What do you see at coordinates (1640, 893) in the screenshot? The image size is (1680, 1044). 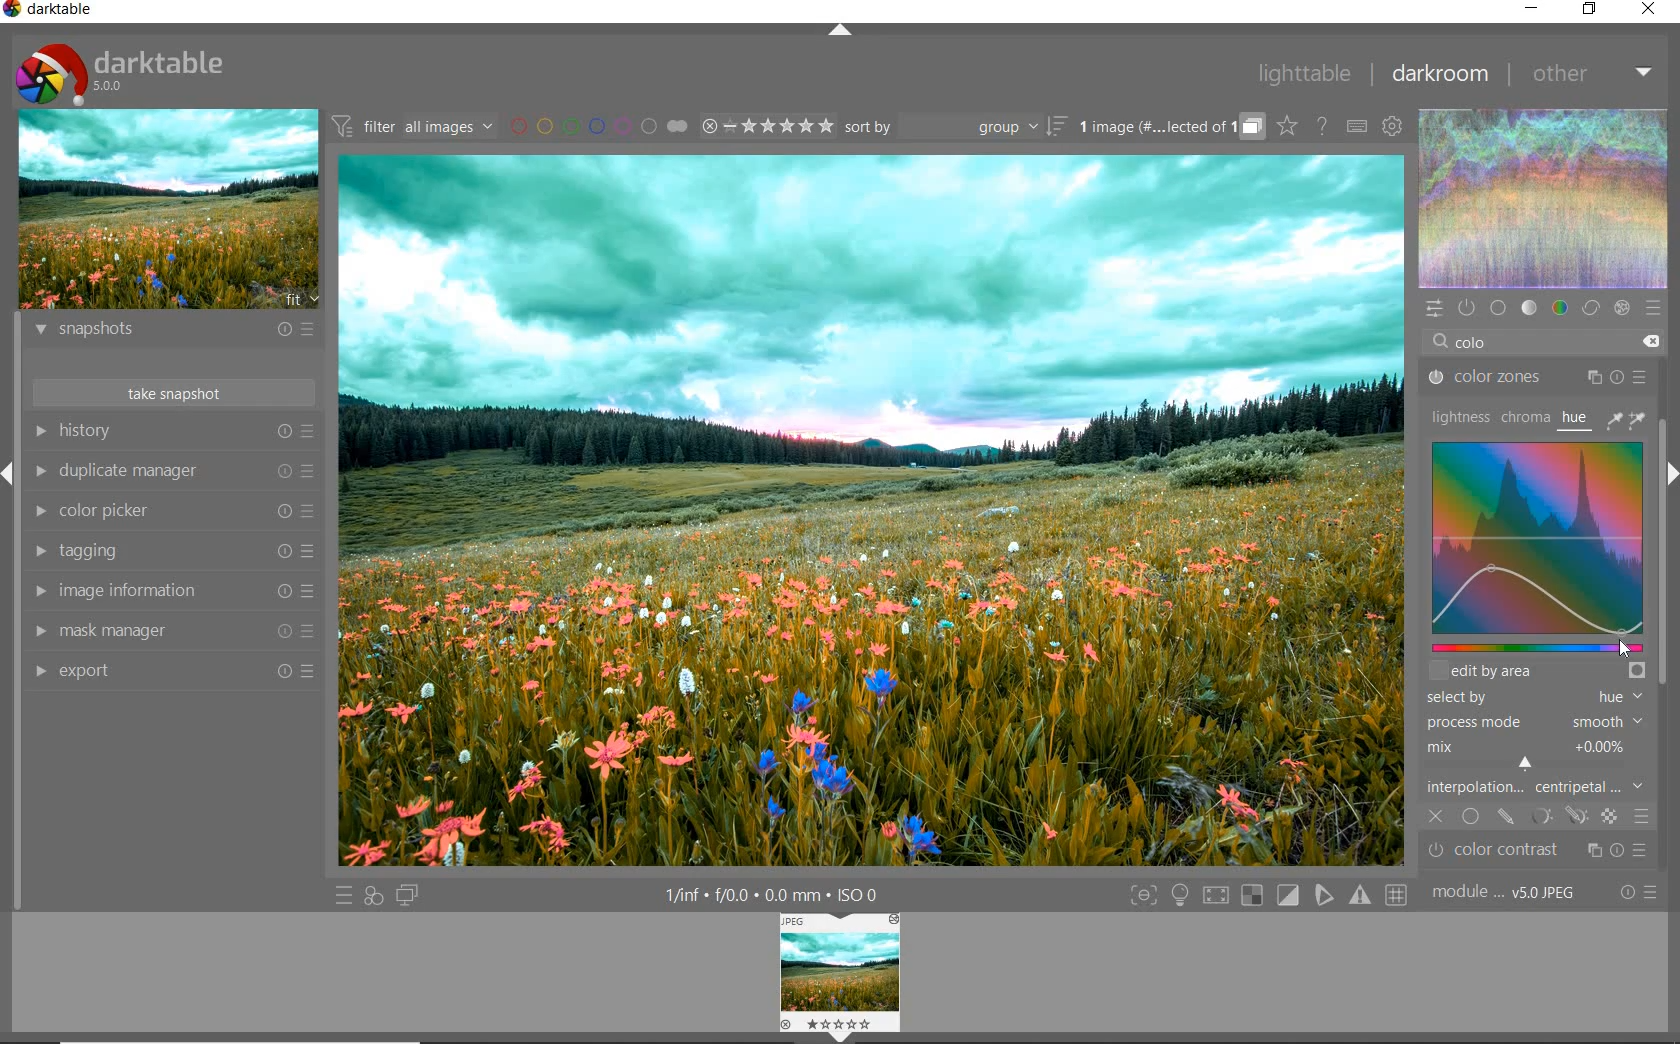 I see `reset or presets and preferences` at bounding box center [1640, 893].